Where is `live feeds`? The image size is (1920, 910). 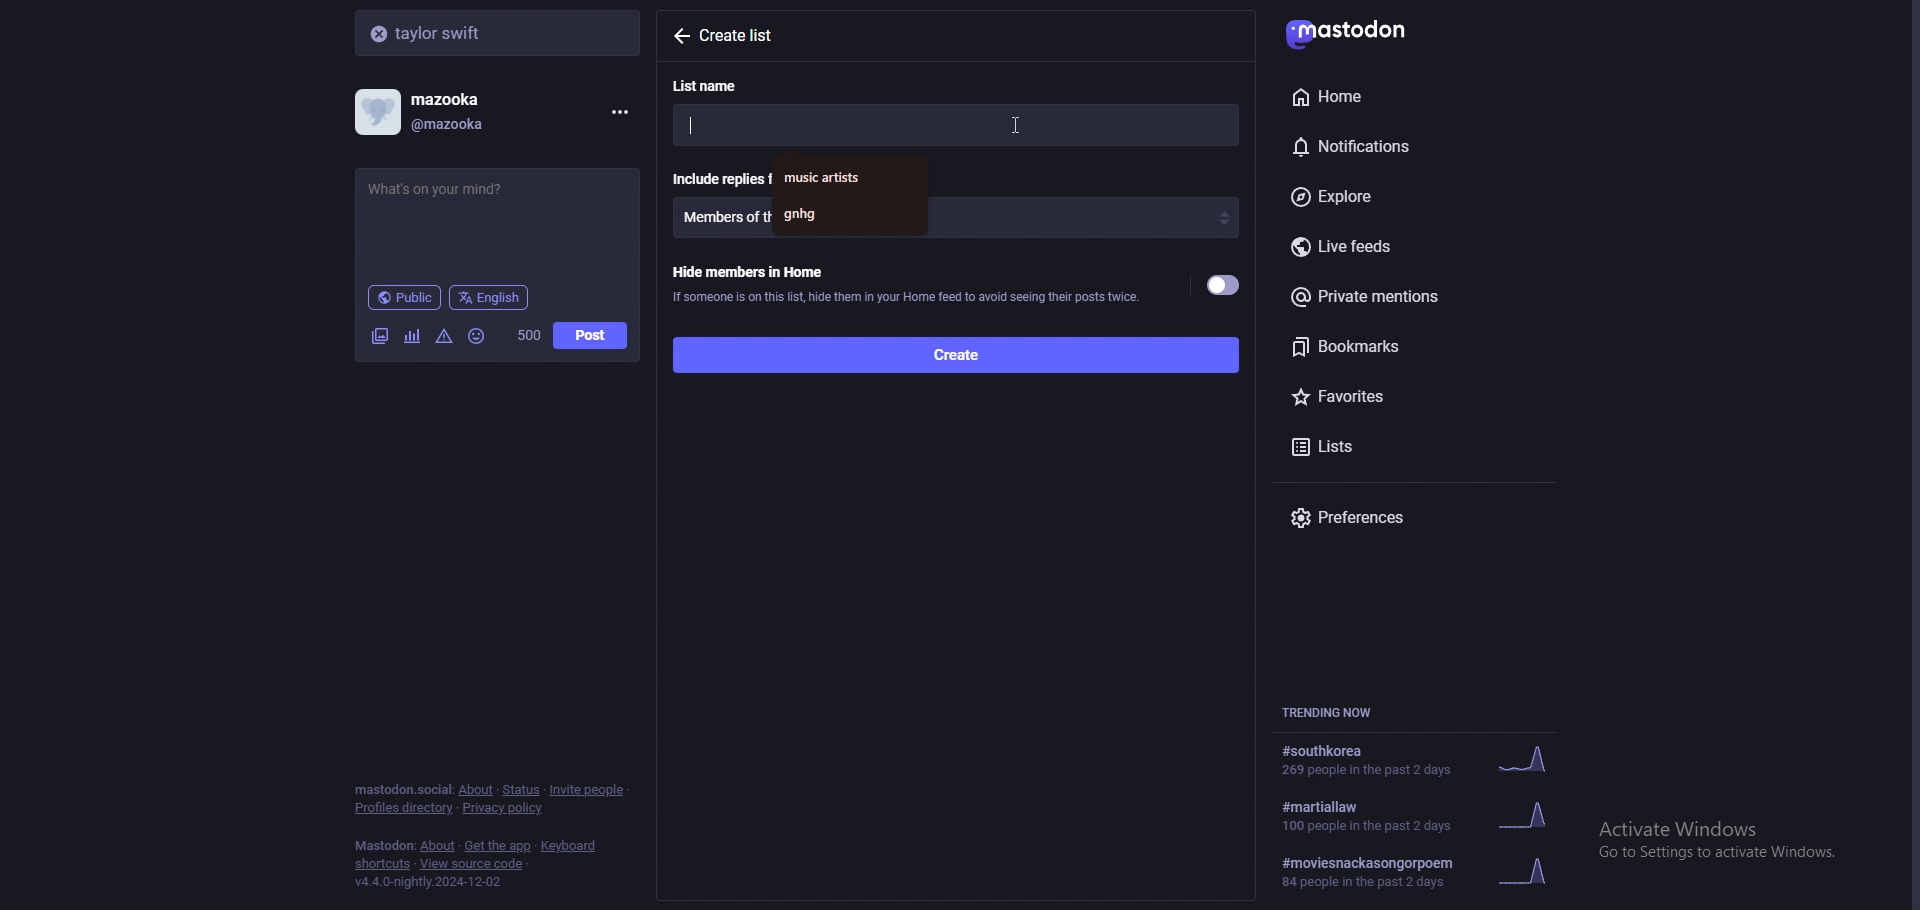 live feeds is located at coordinates (1420, 248).